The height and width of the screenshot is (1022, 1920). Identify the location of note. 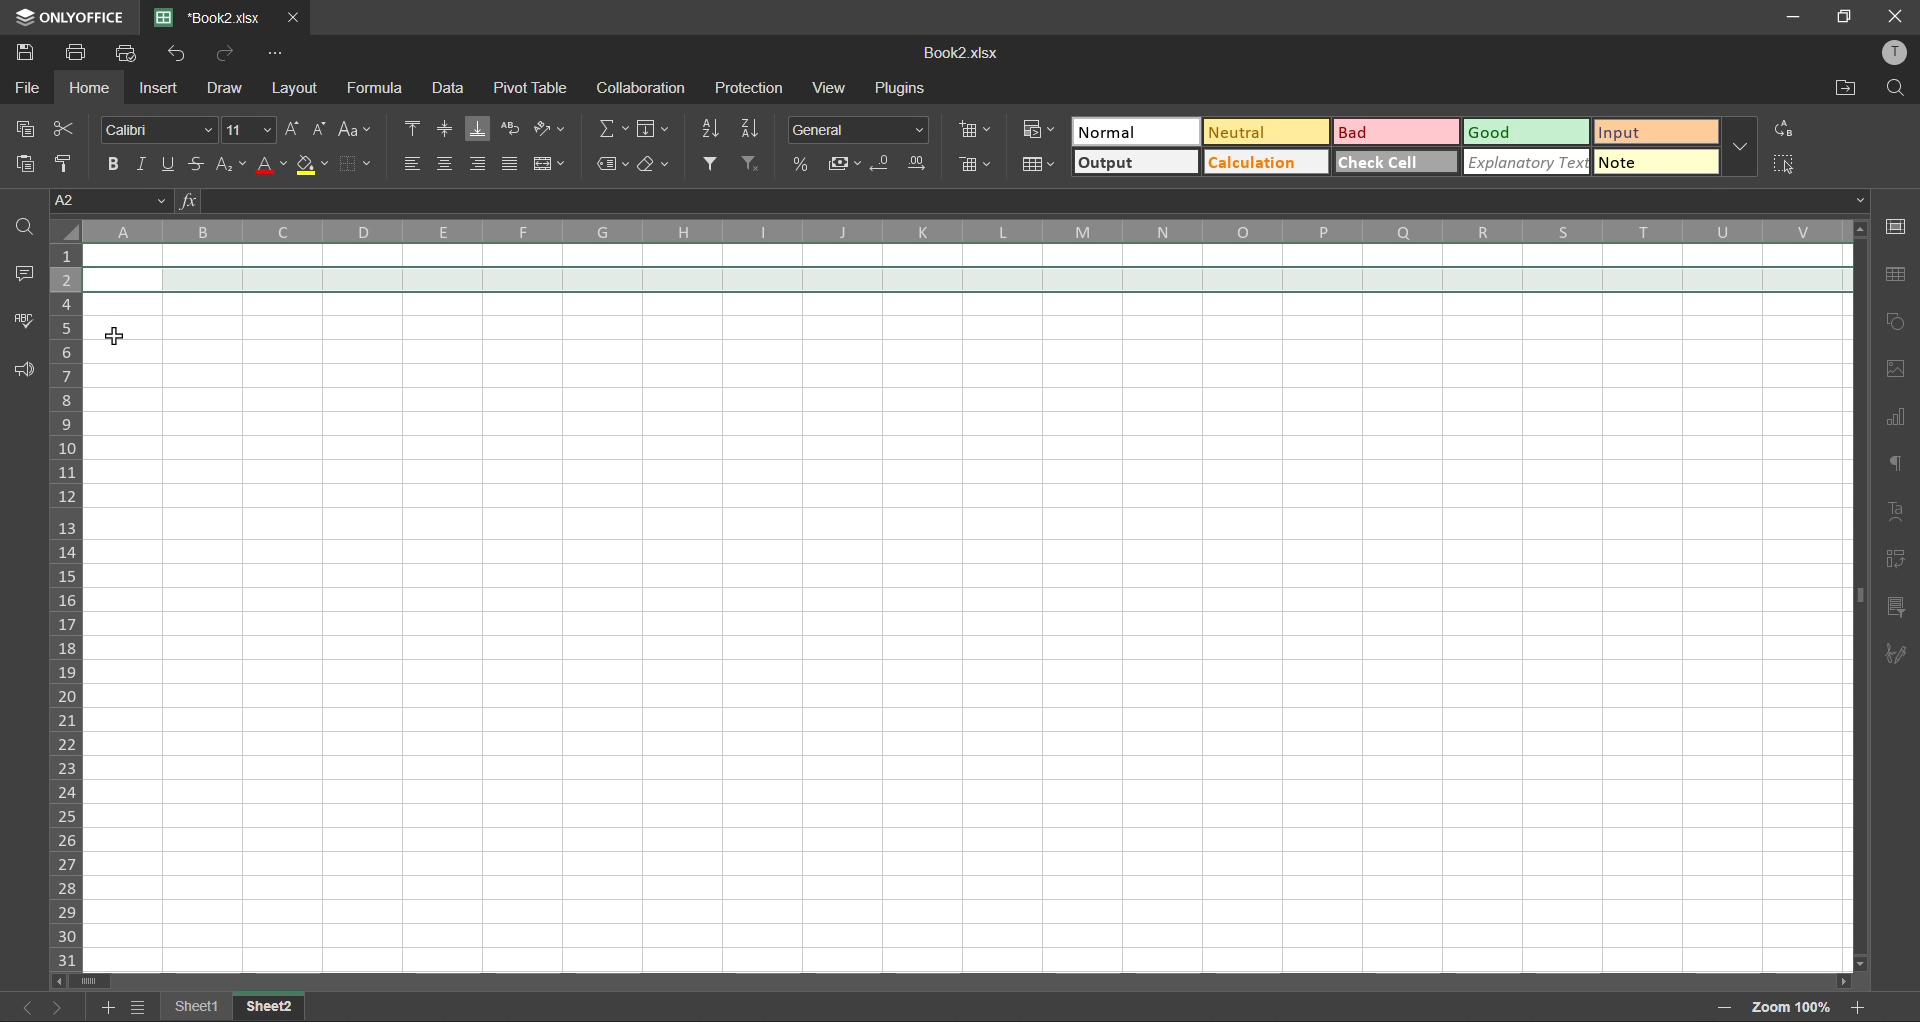
(1654, 161).